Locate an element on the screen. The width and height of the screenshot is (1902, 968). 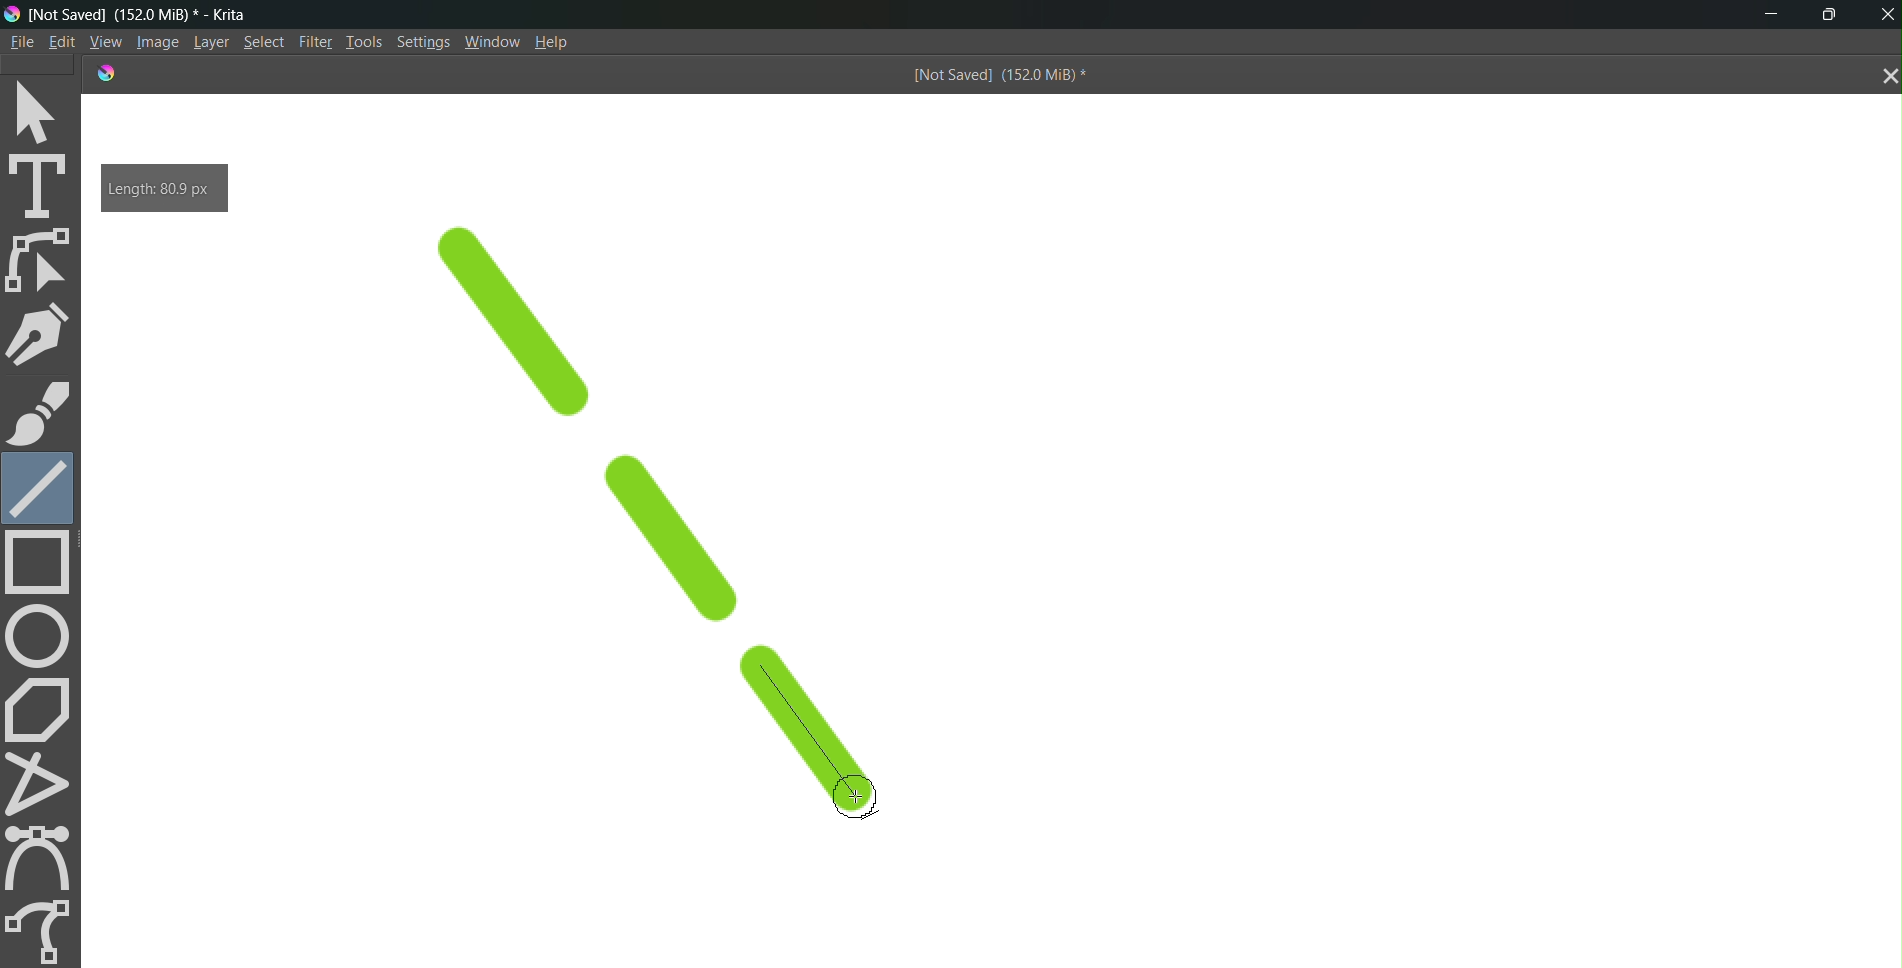
Image is located at coordinates (154, 43).